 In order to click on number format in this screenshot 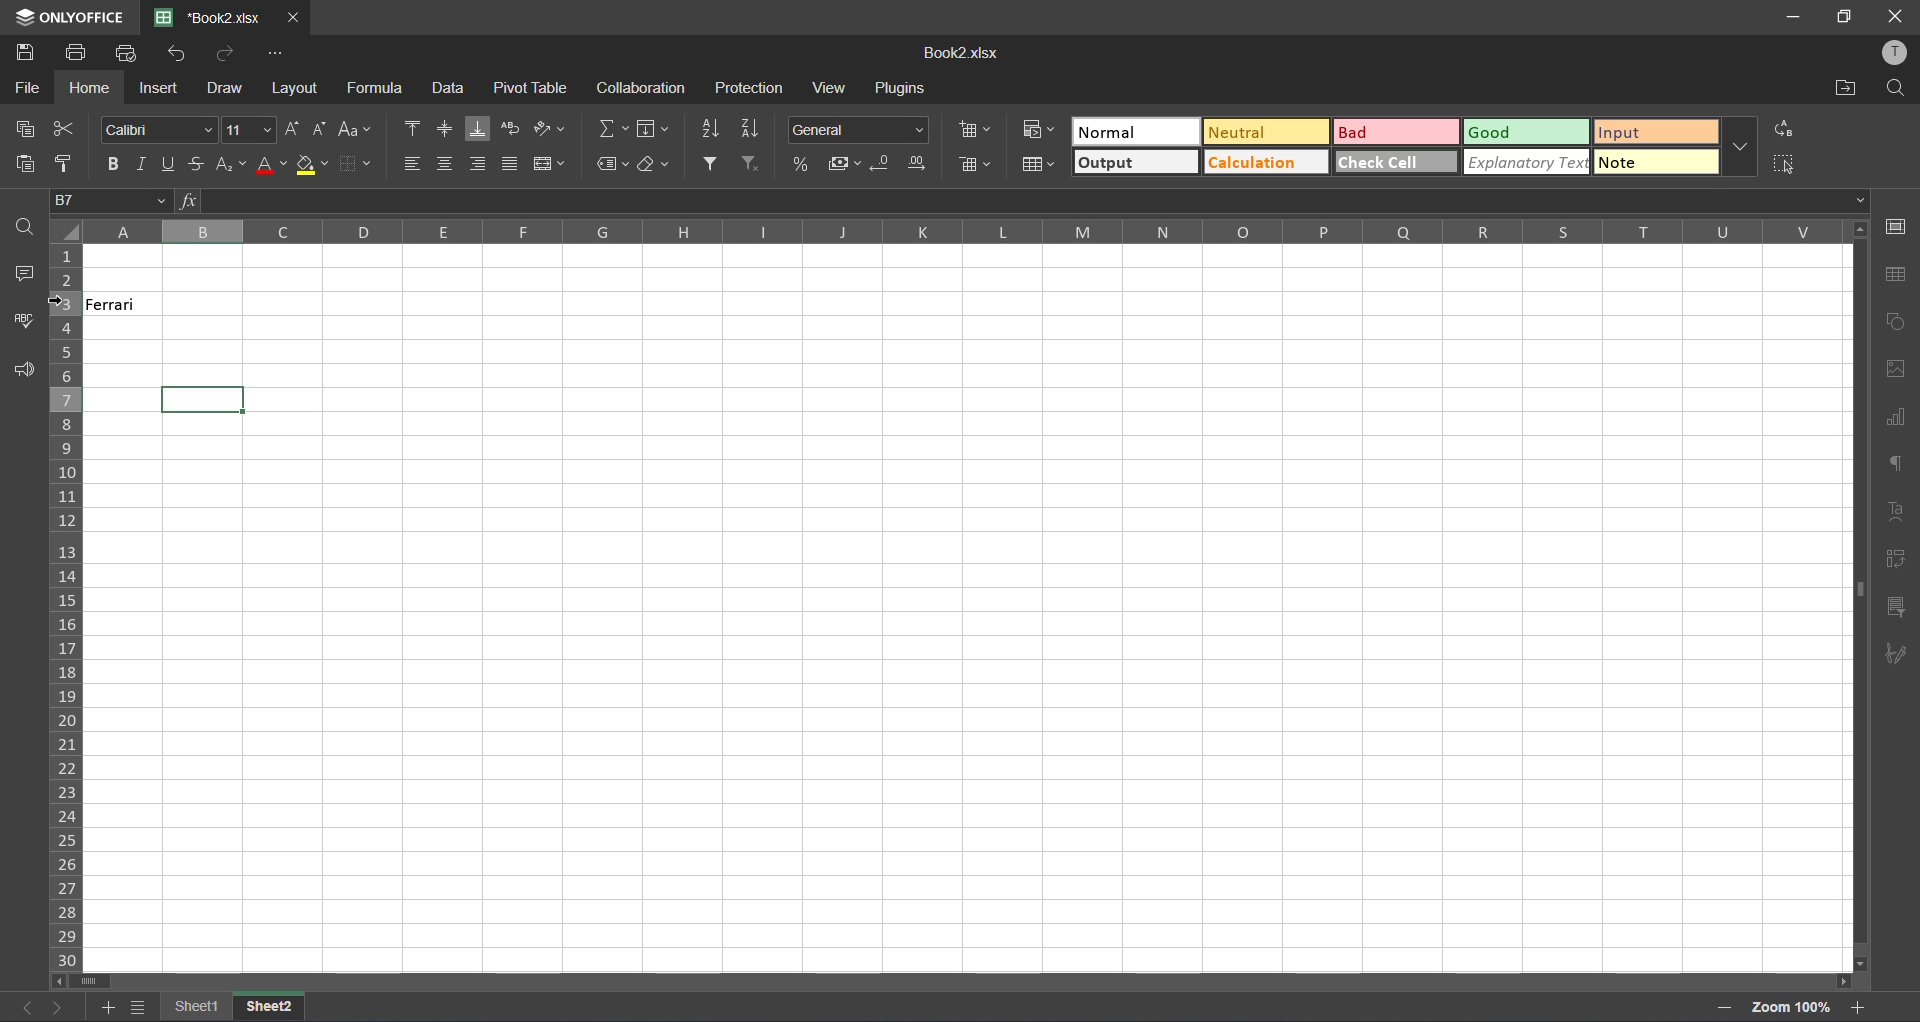, I will do `click(857, 128)`.